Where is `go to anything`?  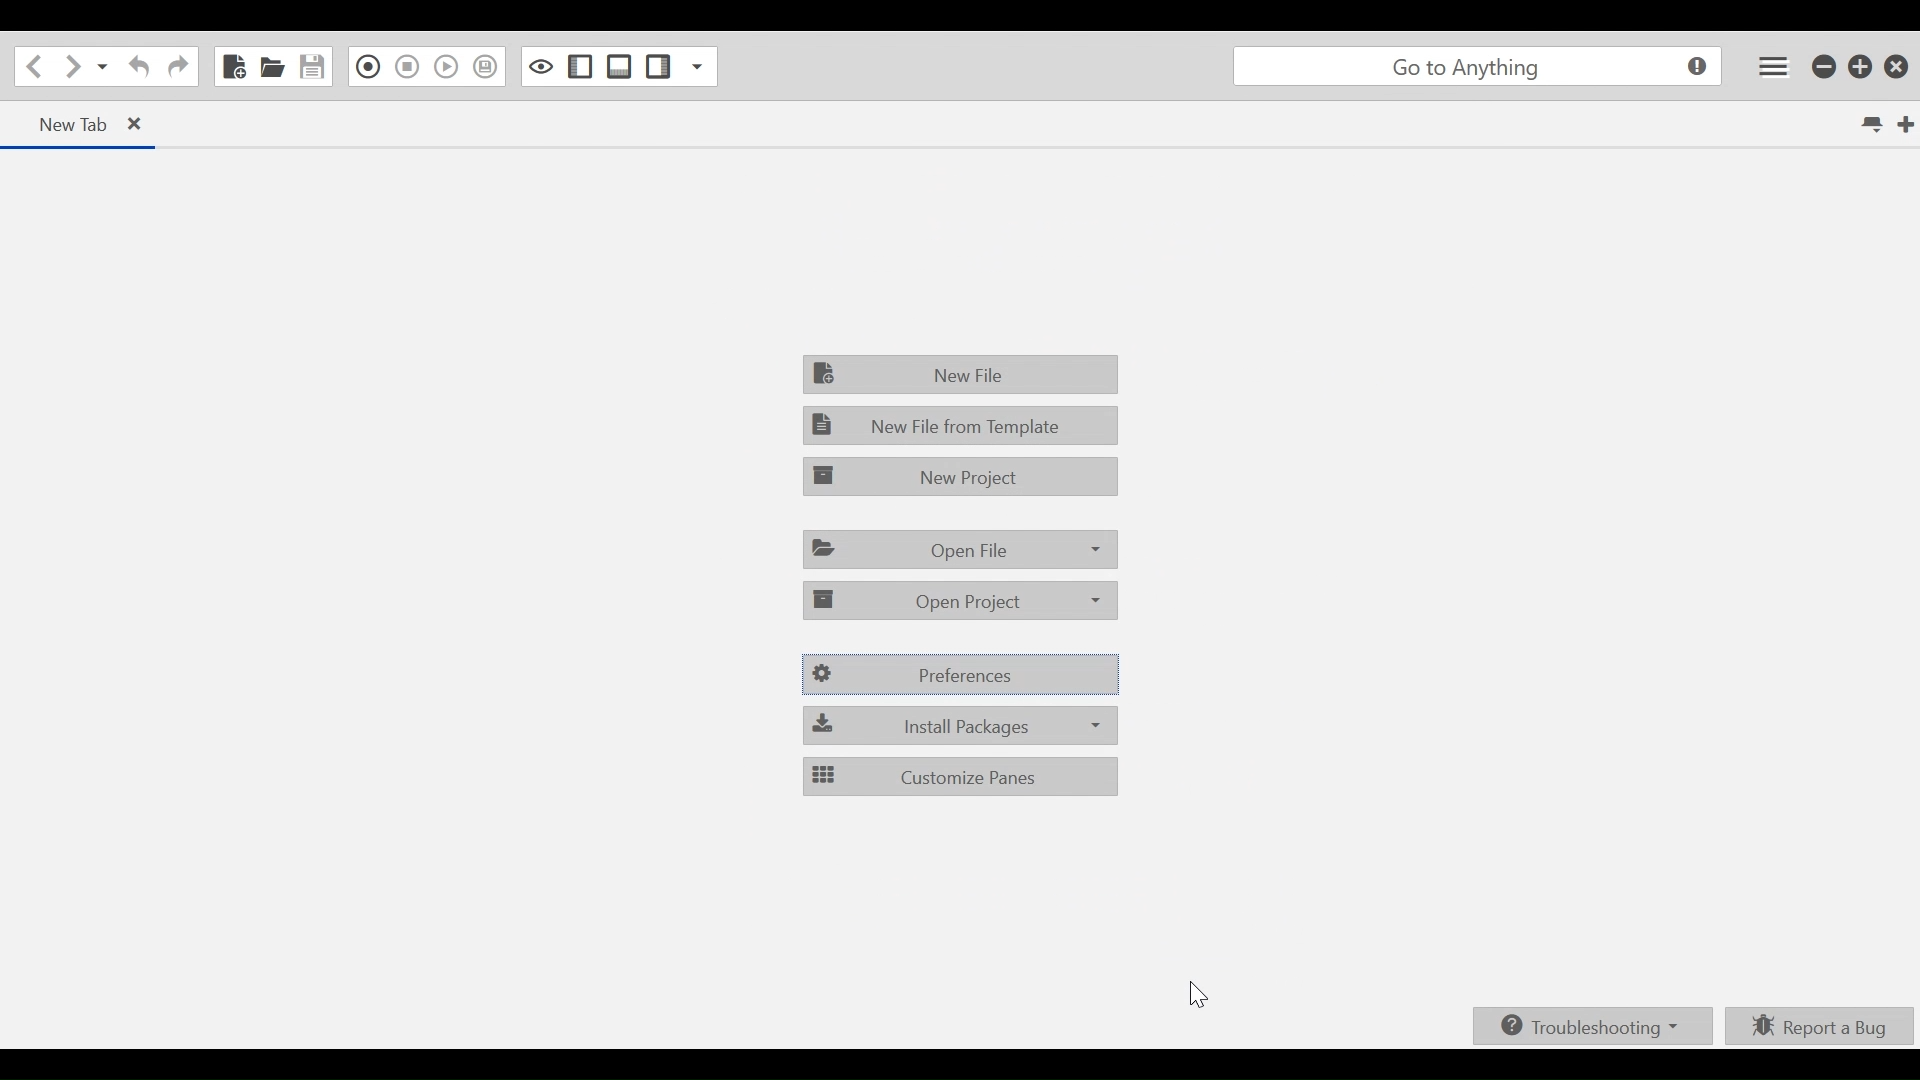
go to anything is located at coordinates (1477, 69).